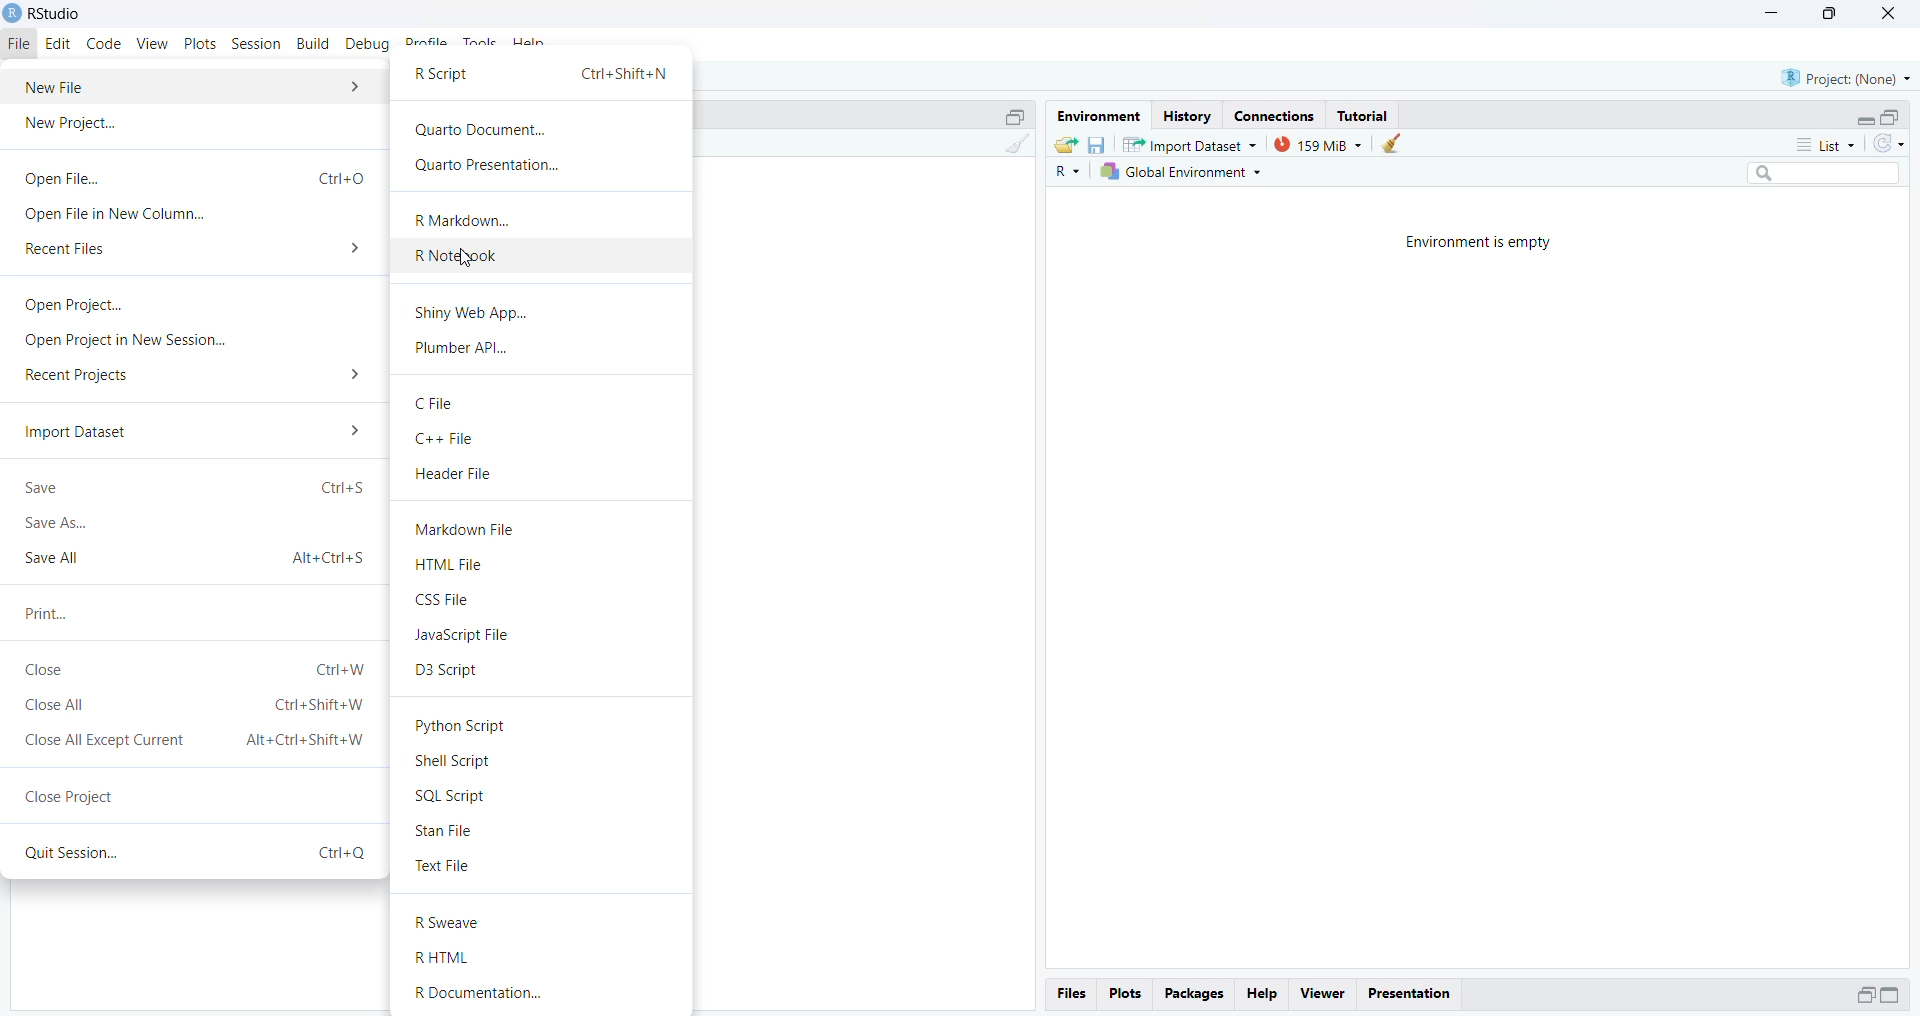 The width and height of the screenshot is (1920, 1016). What do you see at coordinates (1894, 996) in the screenshot?
I see `expand` at bounding box center [1894, 996].